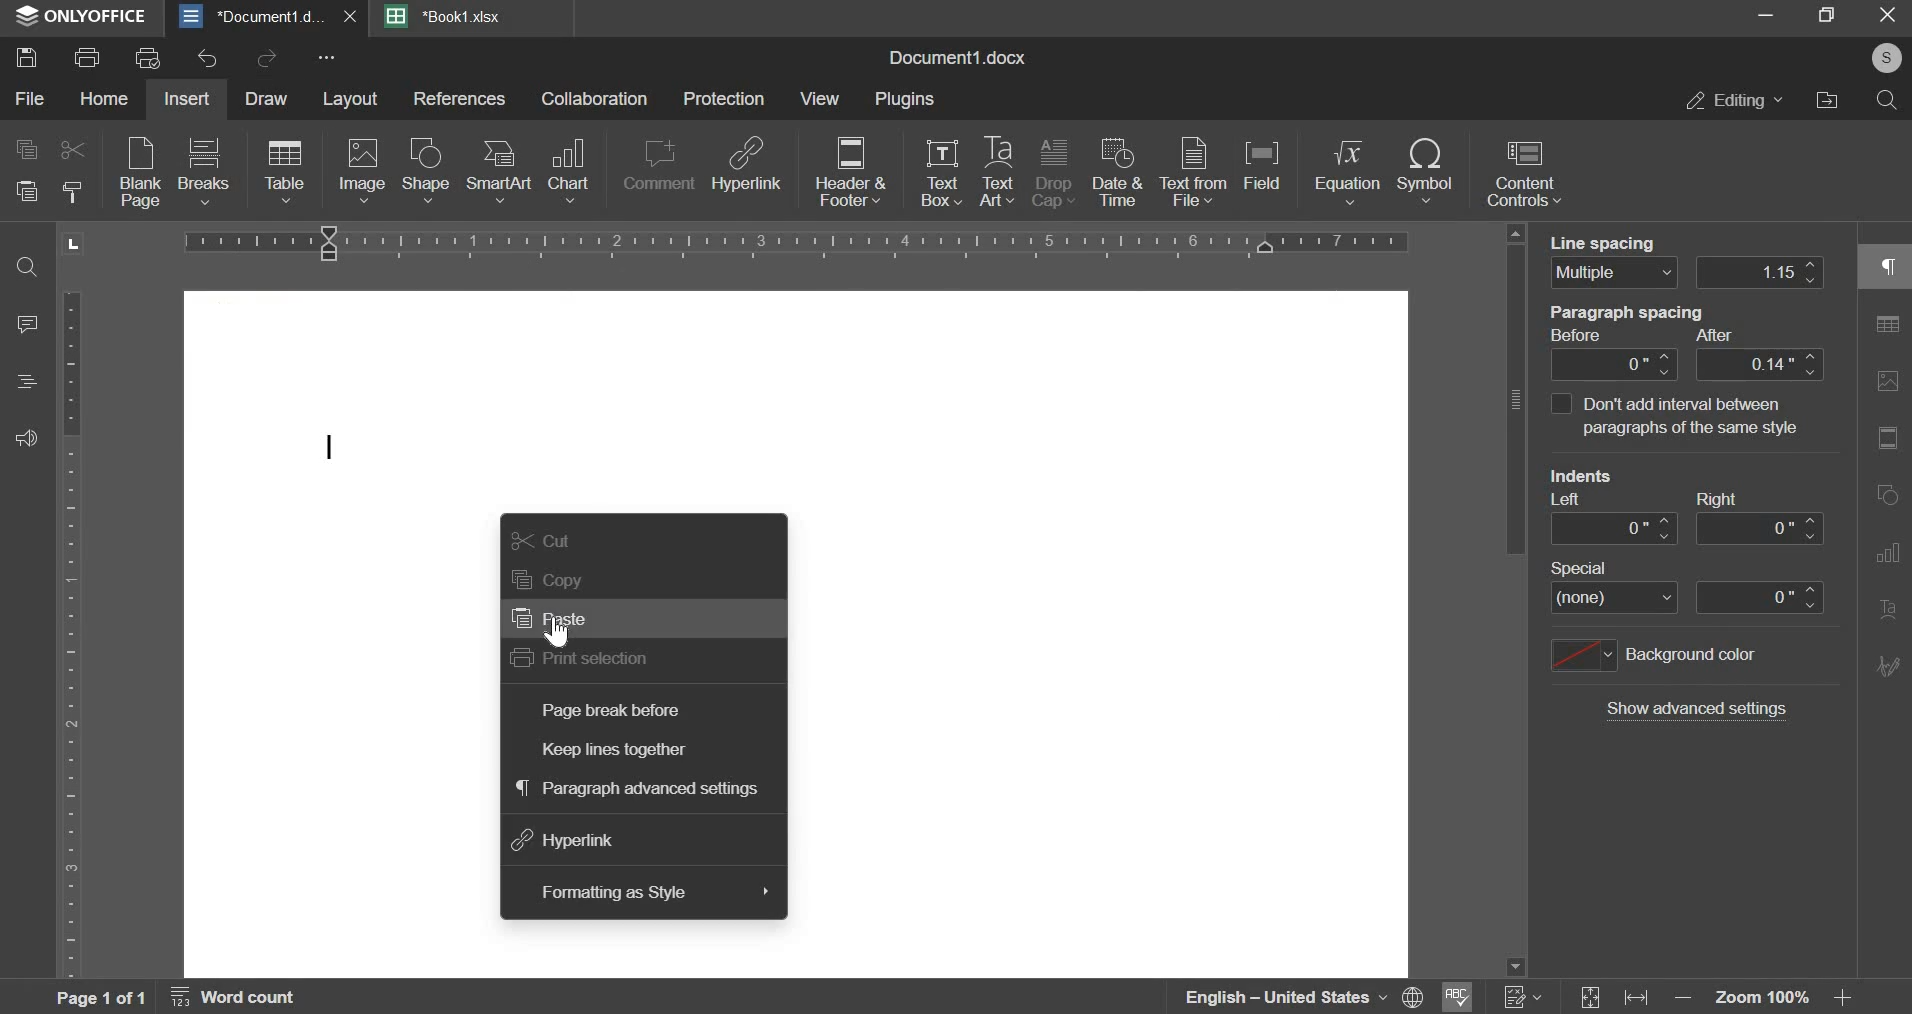  Describe the element at coordinates (87, 58) in the screenshot. I see `print` at that location.